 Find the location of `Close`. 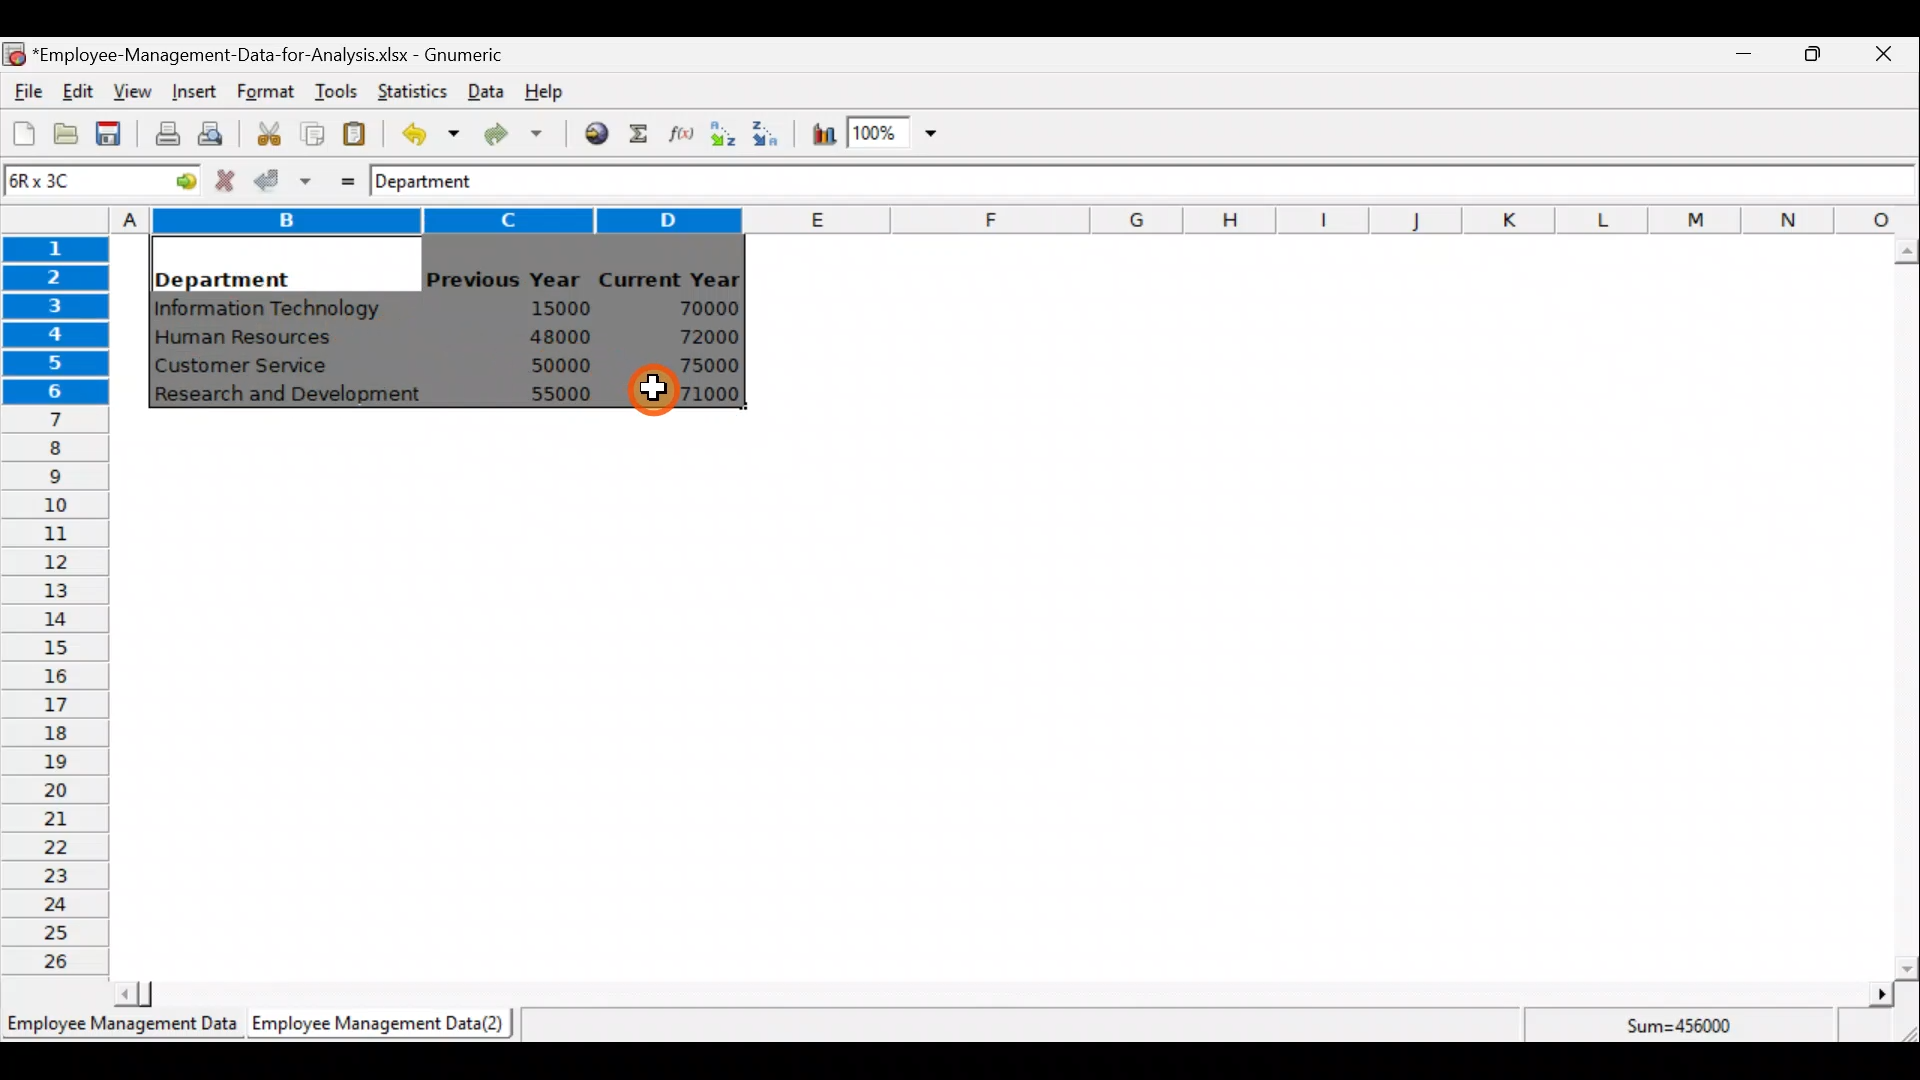

Close is located at coordinates (1882, 57).